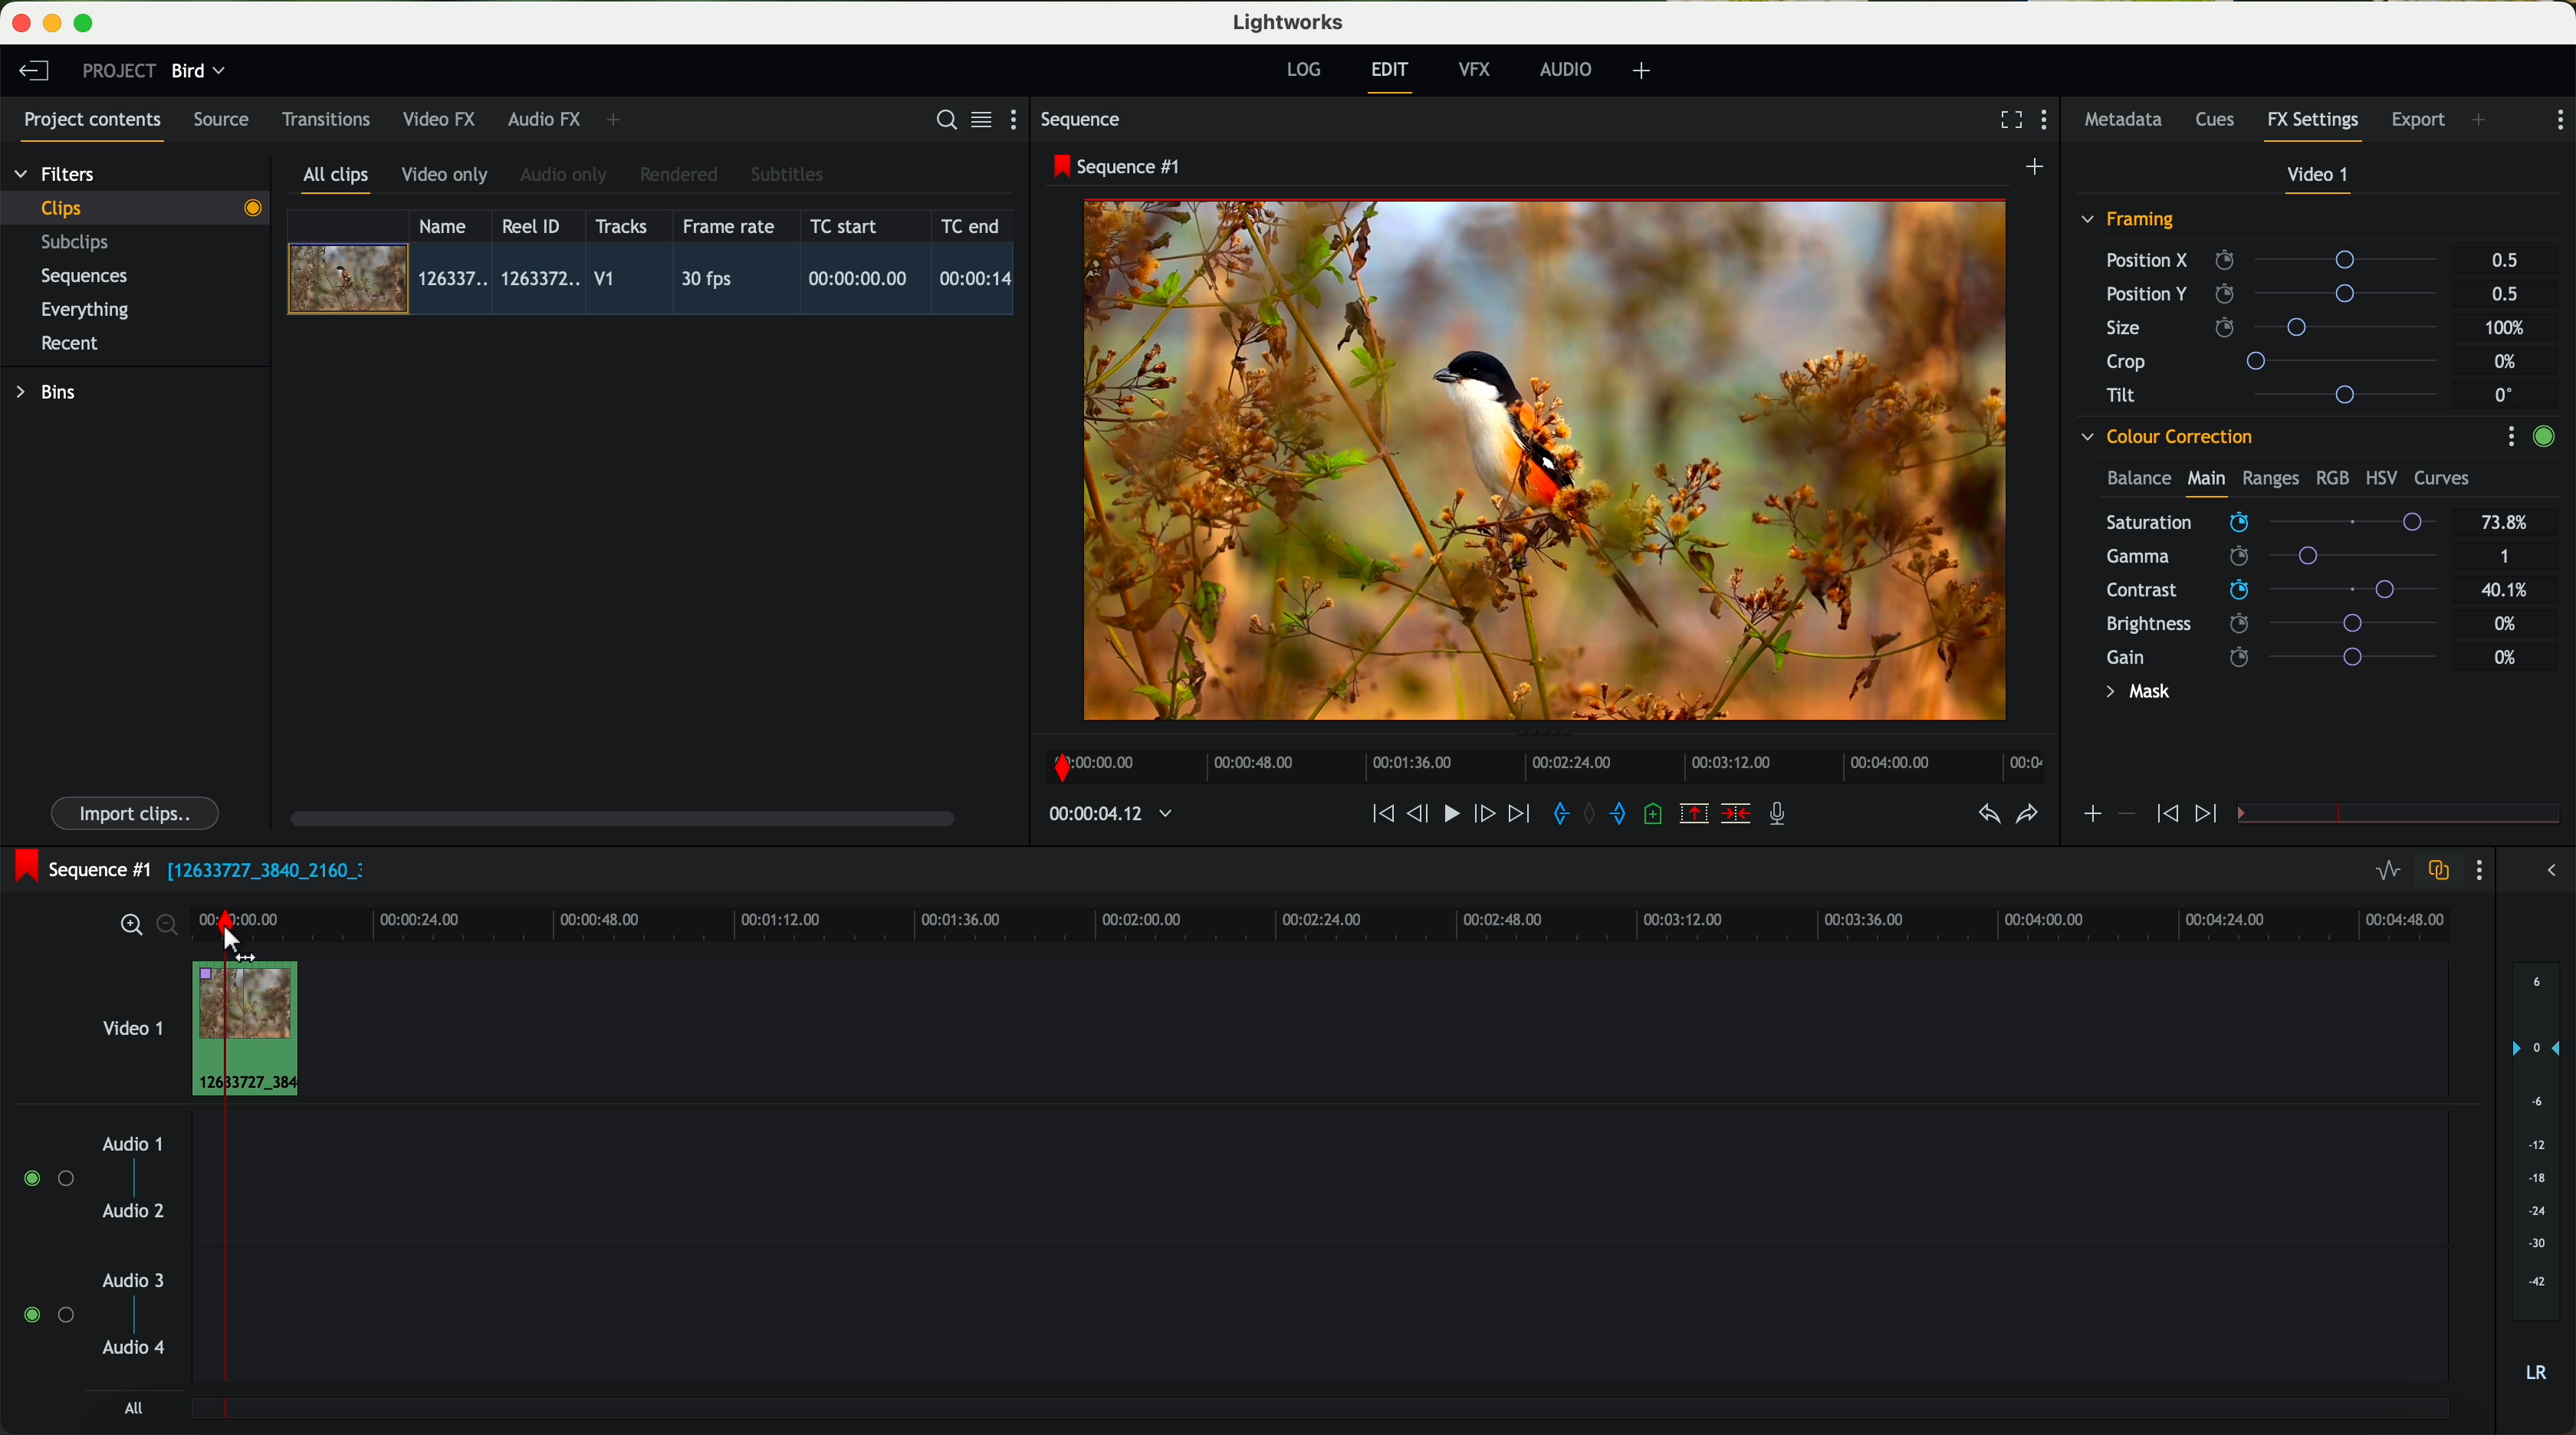 This screenshot has height=1435, width=2576. What do you see at coordinates (1381, 815) in the screenshot?
I see `rewind` at bounding box center [1381, 815].